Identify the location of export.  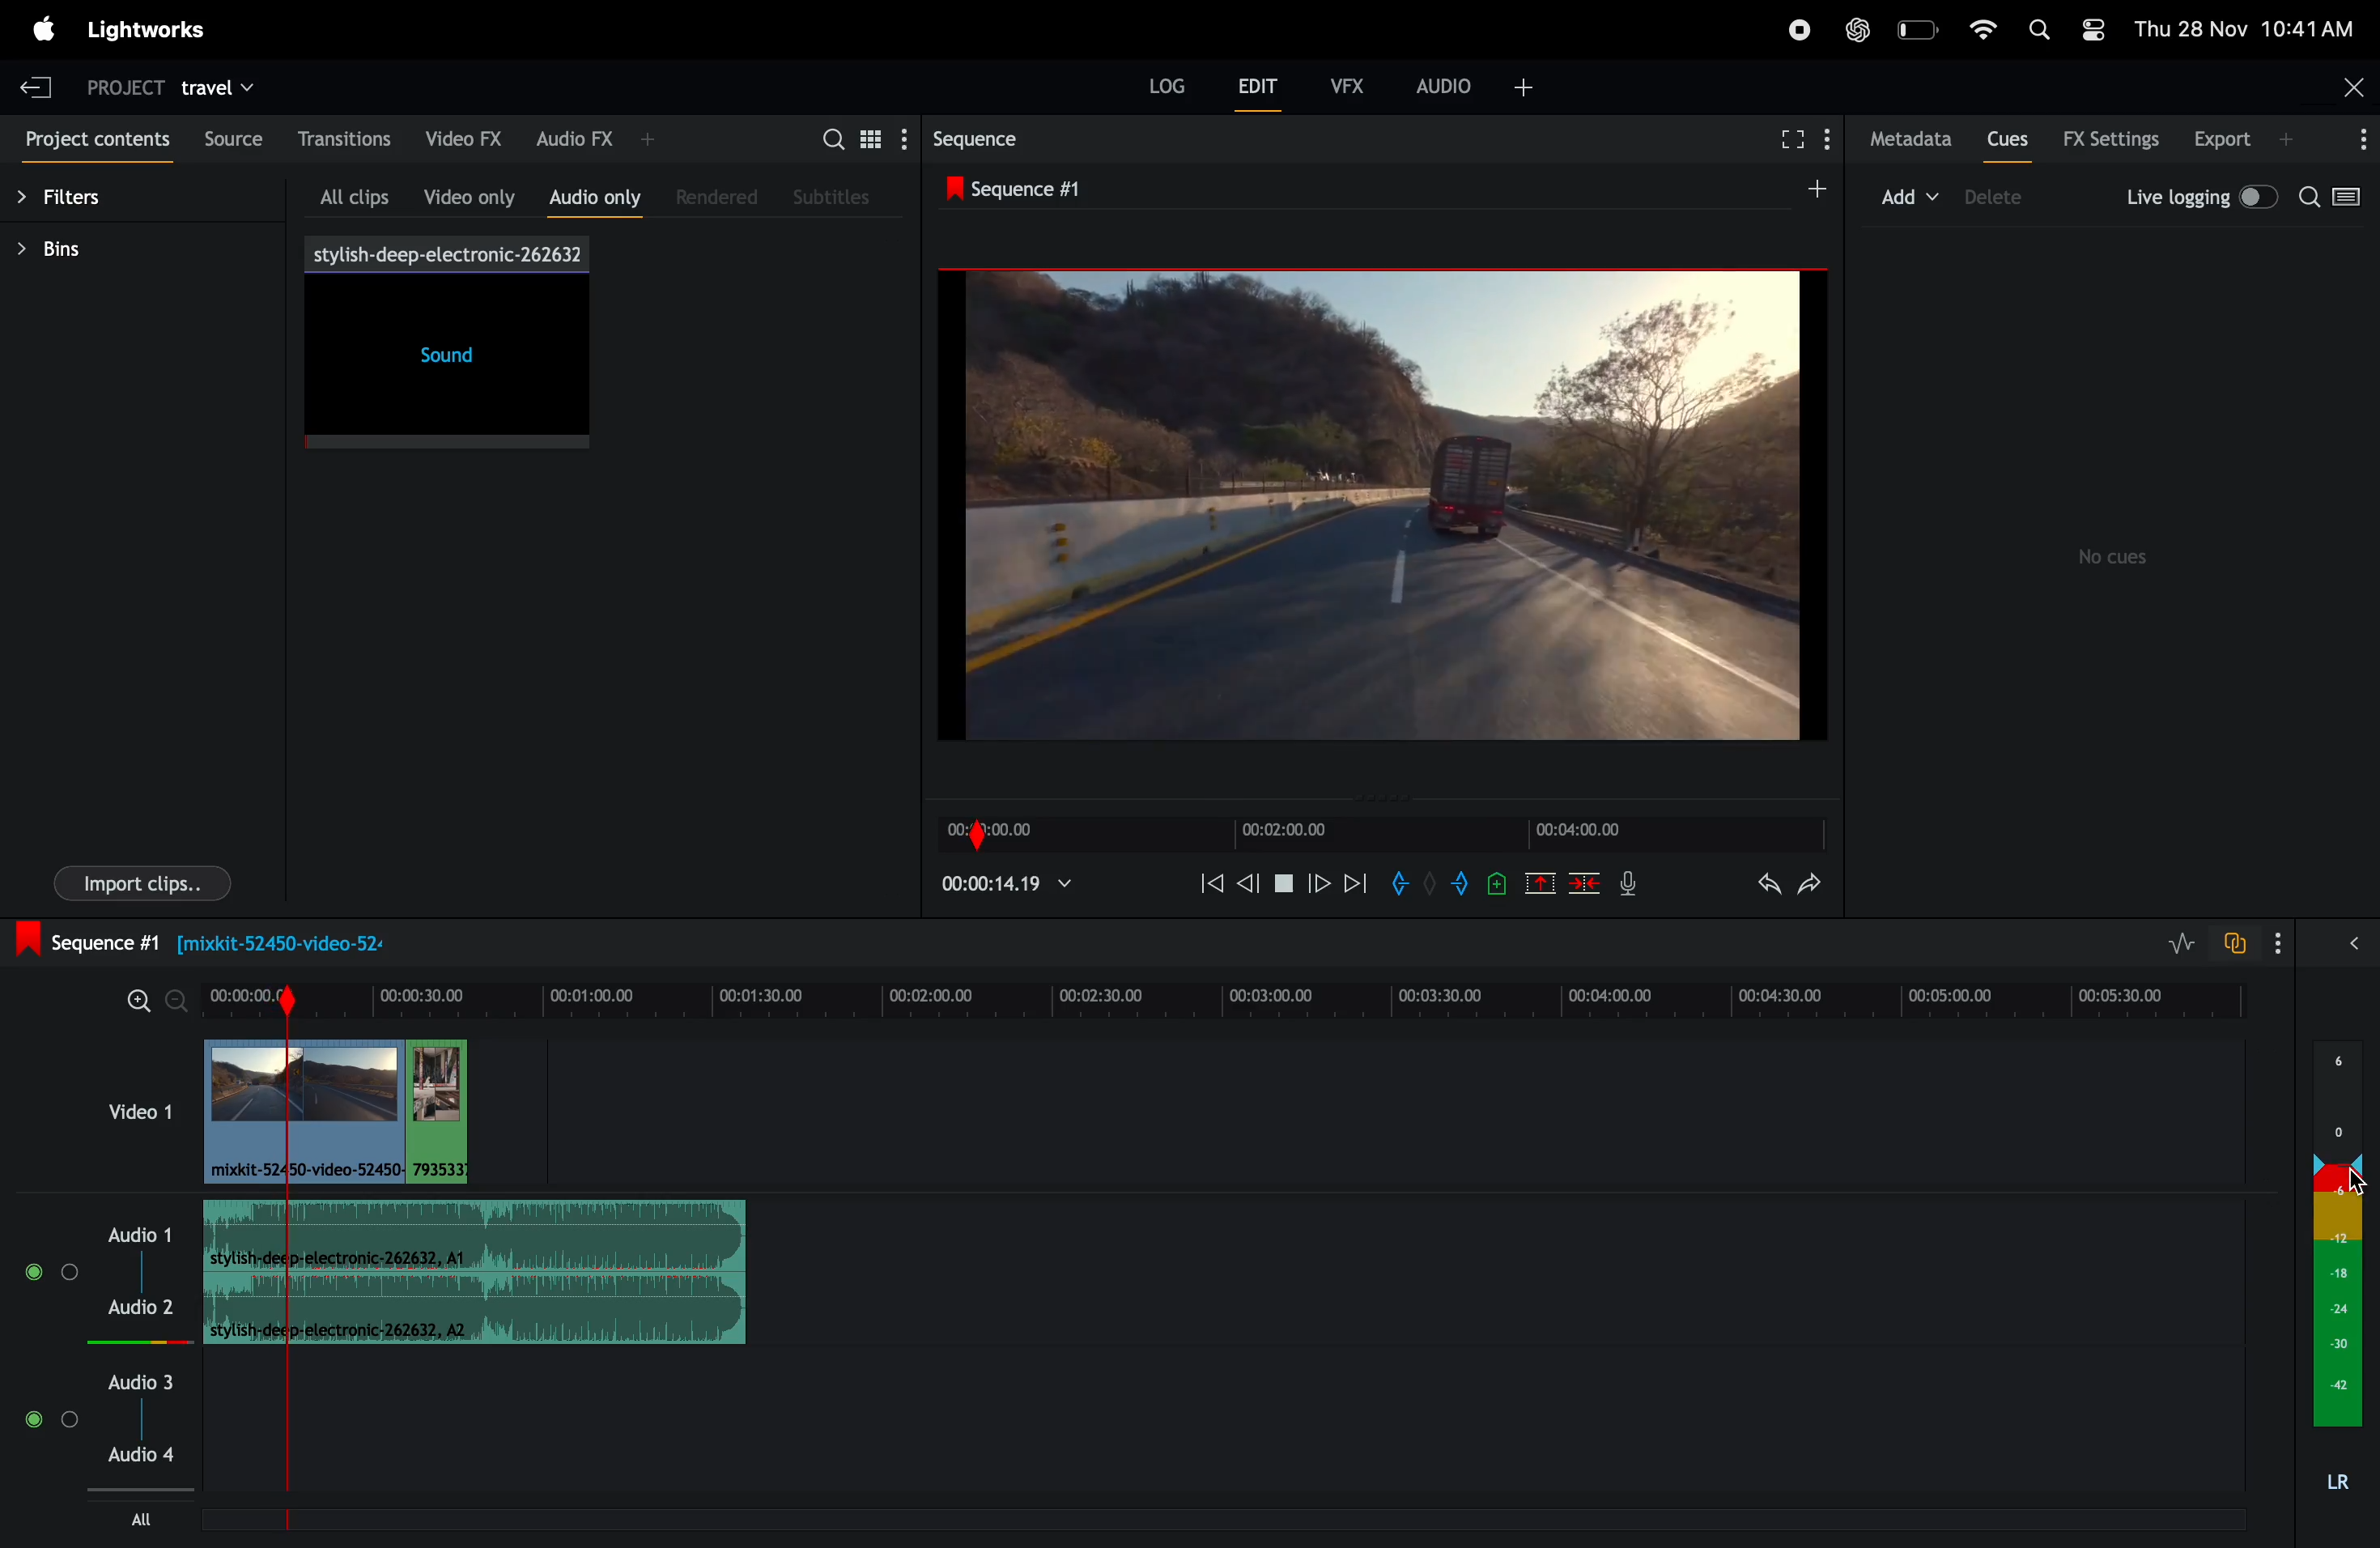
(2244, 139).